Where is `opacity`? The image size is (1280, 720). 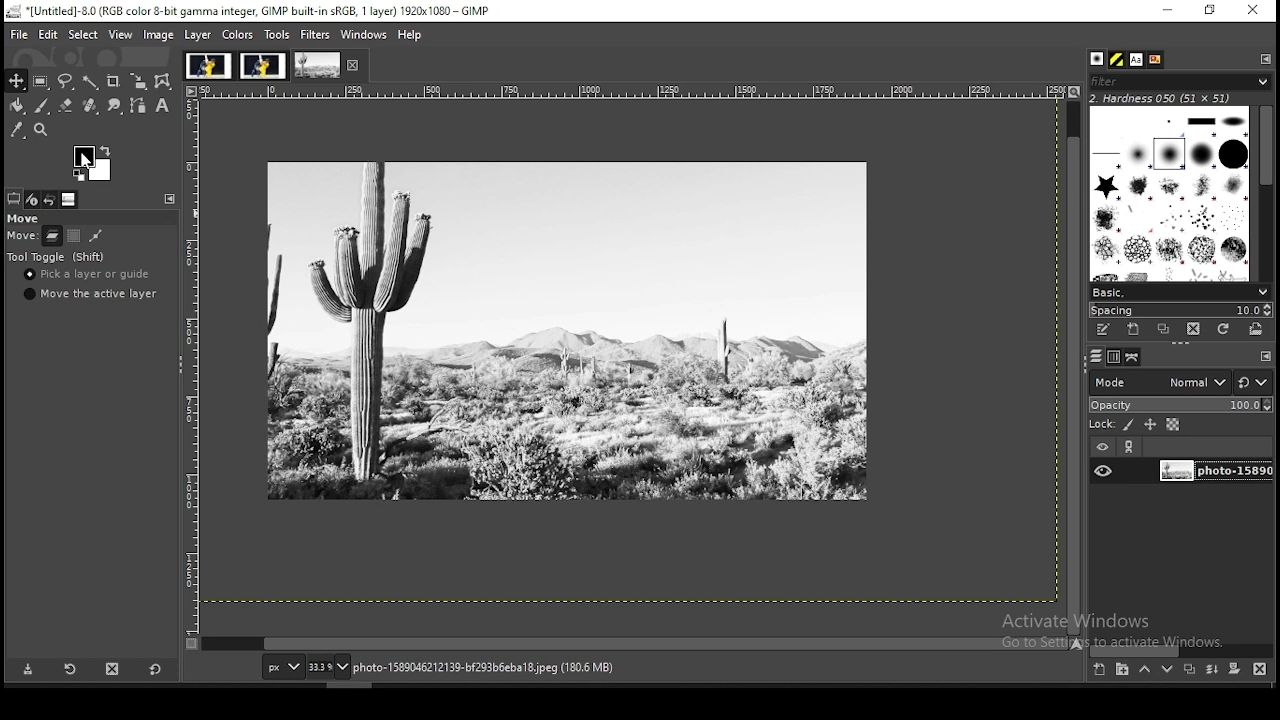
opacity is located at coordinates (1179, 403).